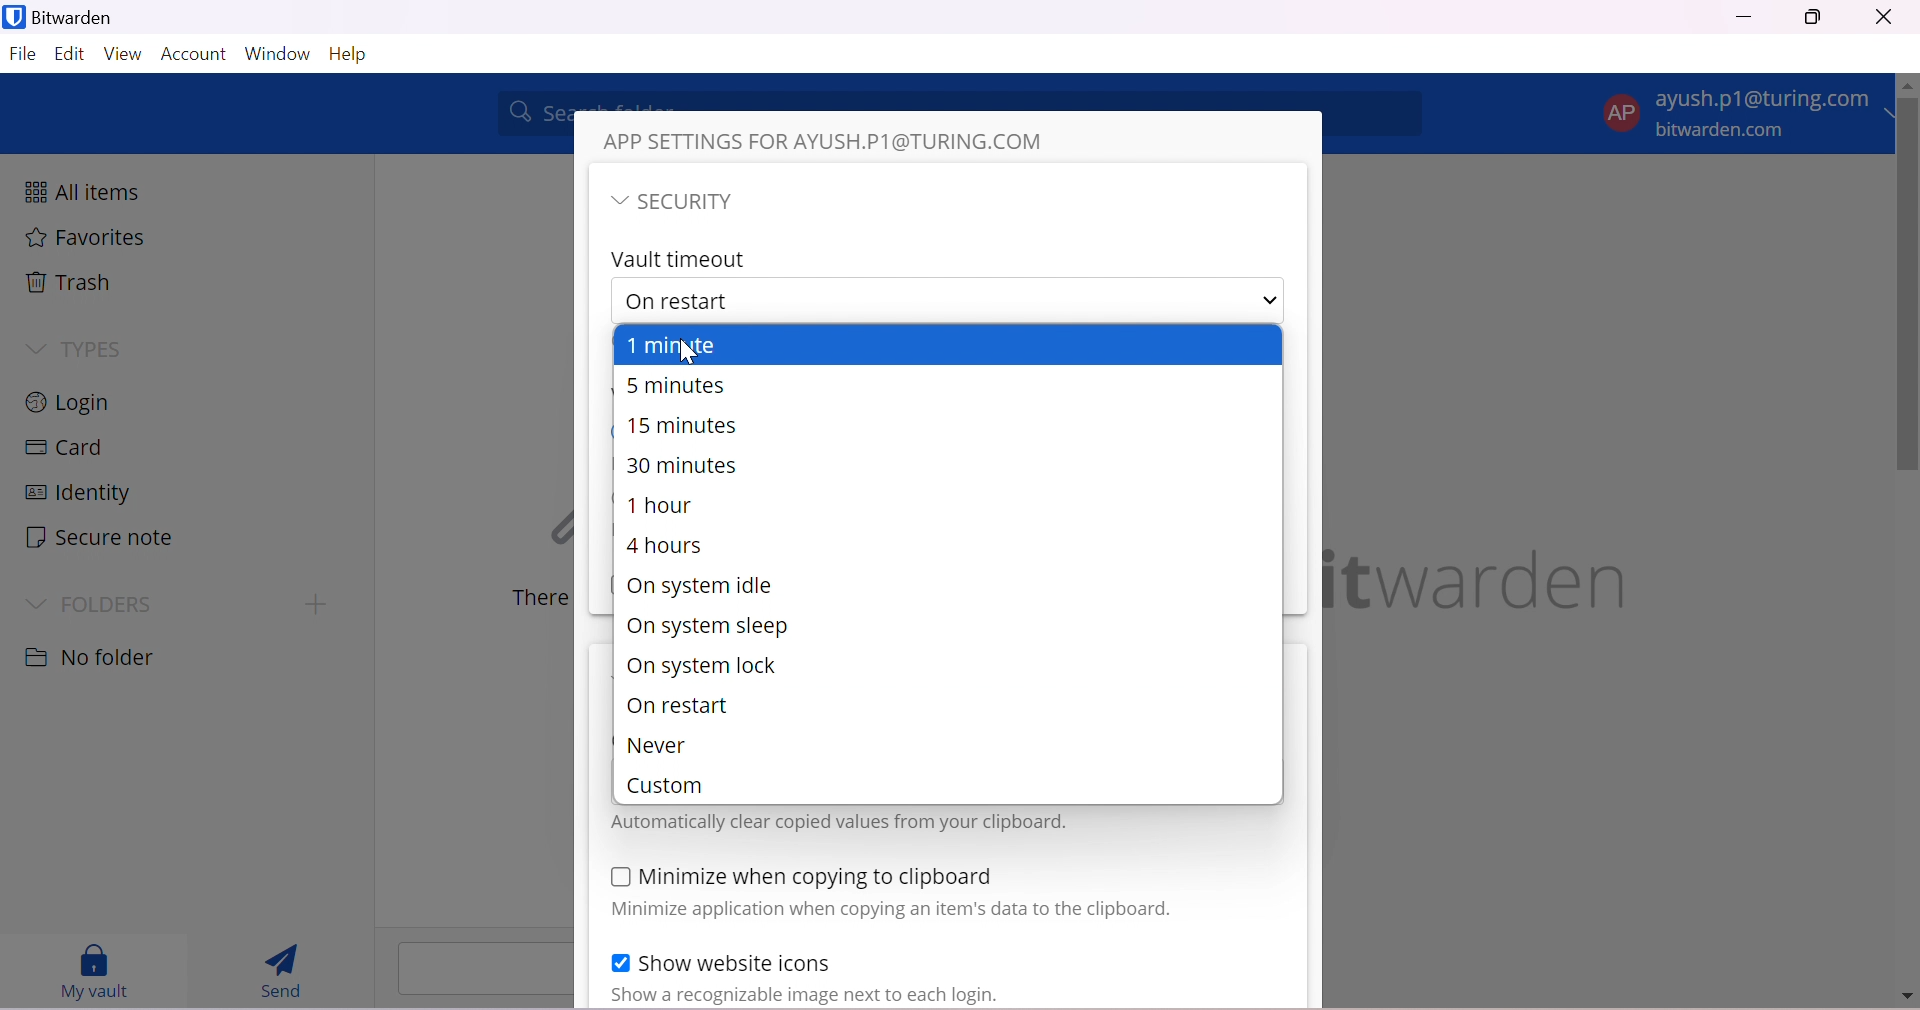  What do you see at coordinates (1744, 15) in the screenshot?
I see `Minimize` at bounding box center [1744, 15].